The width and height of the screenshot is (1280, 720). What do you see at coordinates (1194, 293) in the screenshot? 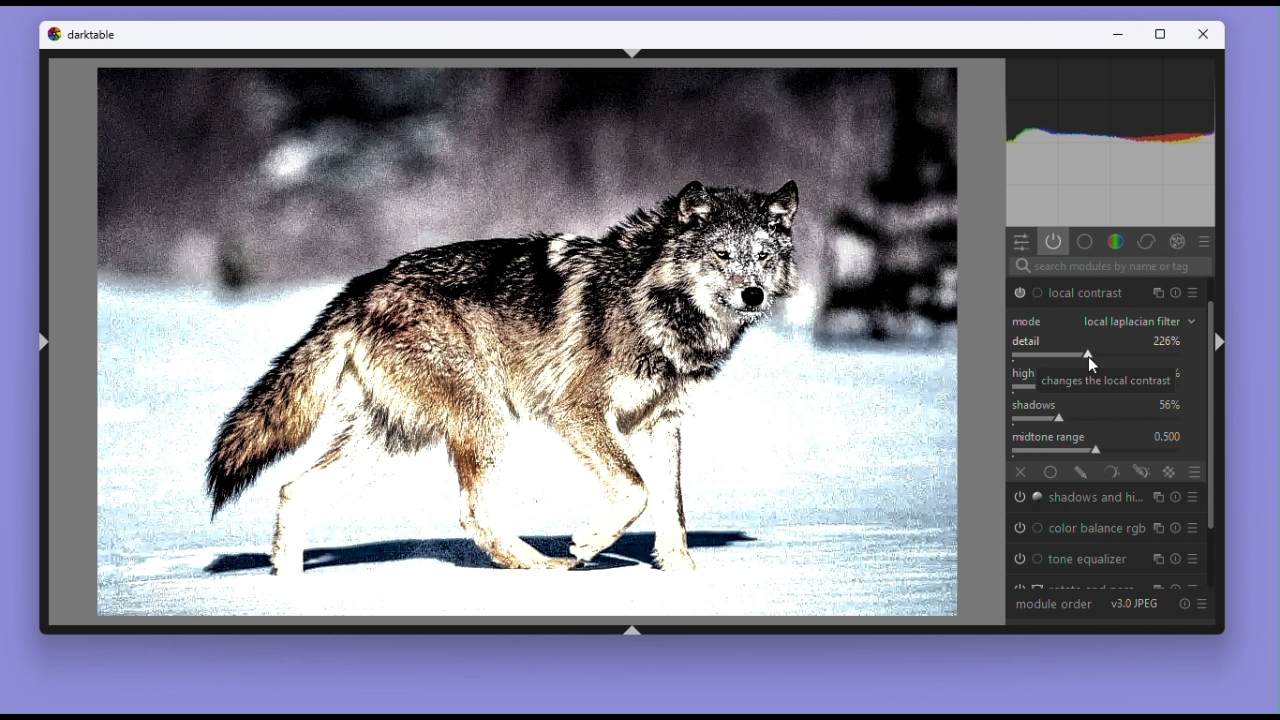
I see `reset parameters` at bounding box center [1194, 293].